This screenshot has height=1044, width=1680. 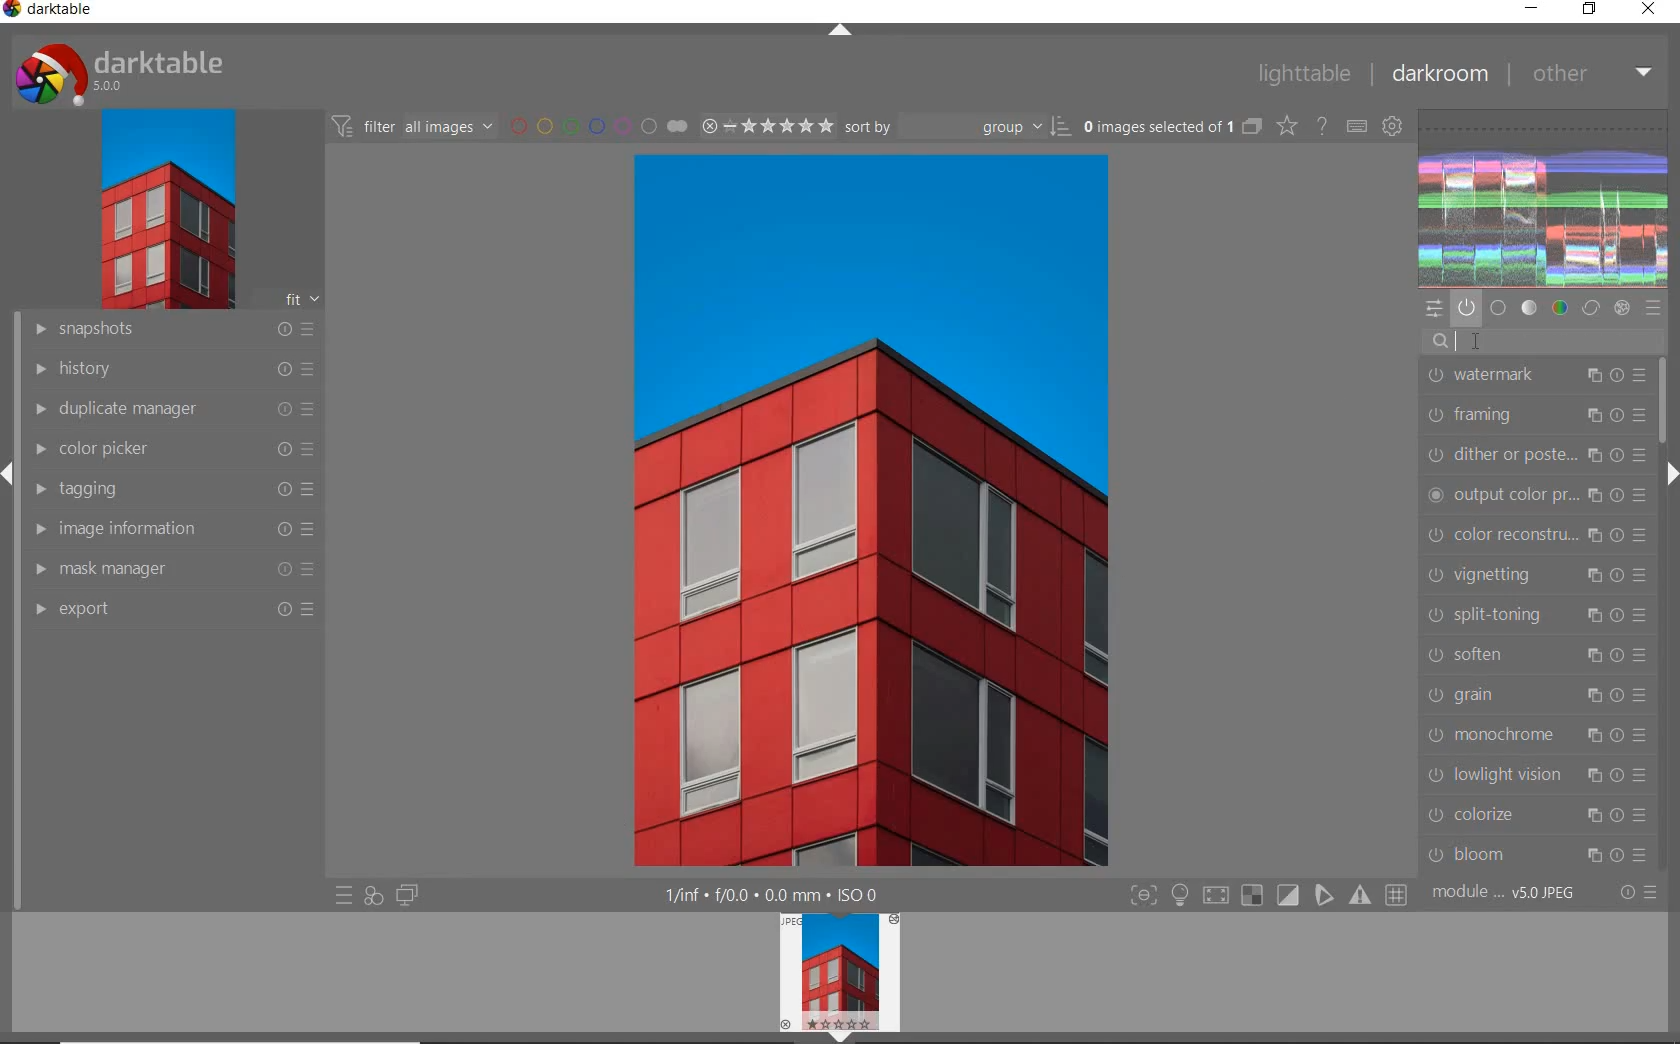 What do you see at coordinates (172, 529) in the screenshot?
I see `image information` at bounding box center [172, 529].